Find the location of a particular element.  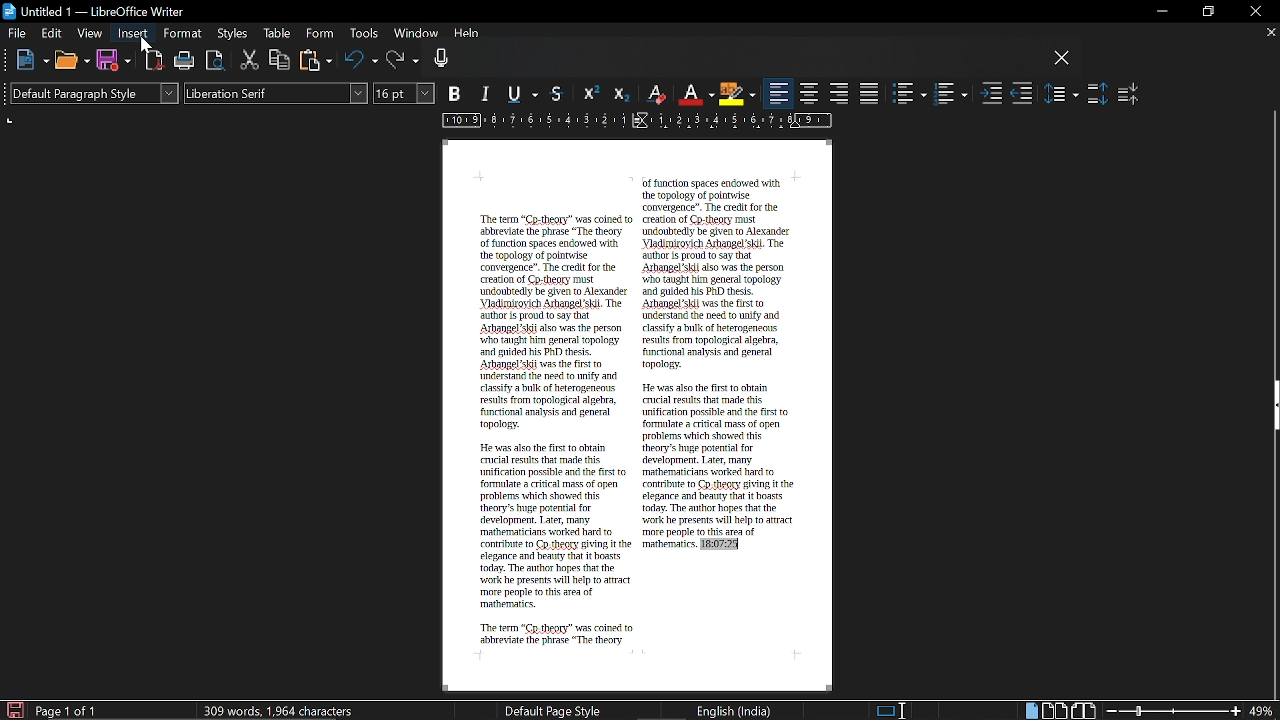

Align right is located at coordinates (840, 92).